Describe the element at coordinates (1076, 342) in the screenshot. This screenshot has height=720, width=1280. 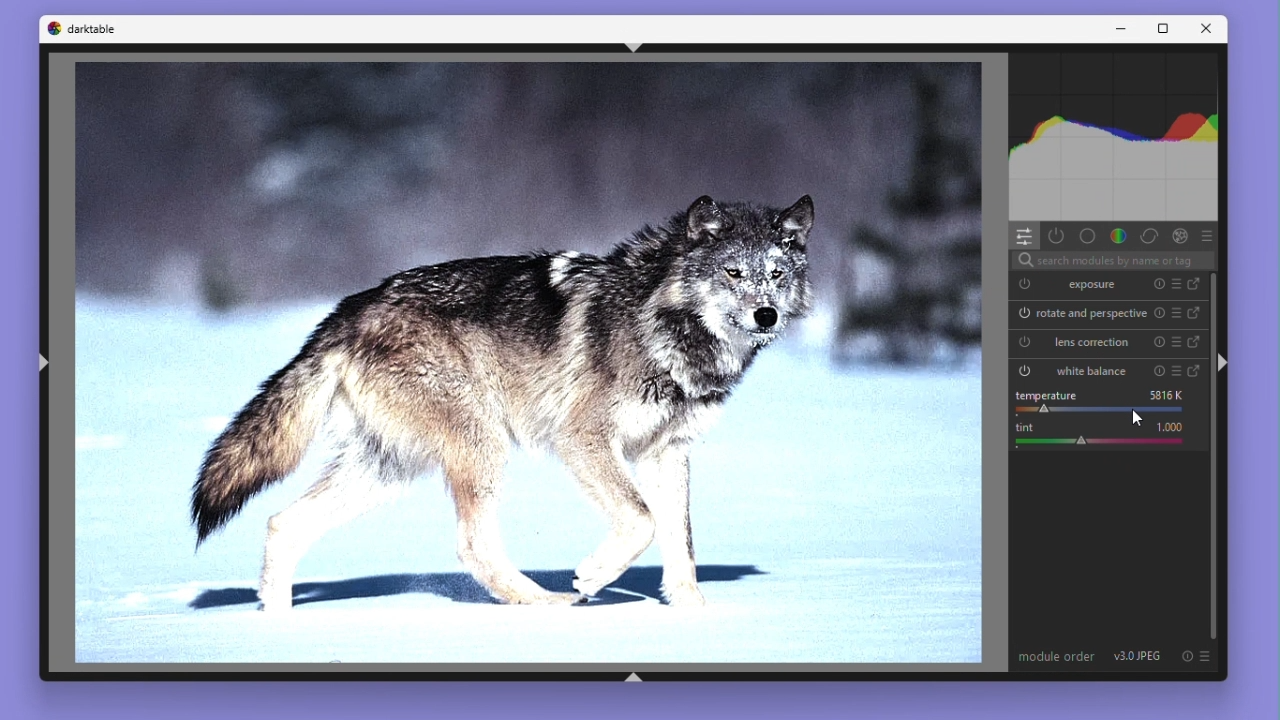
I see `Lens correction` at that location.